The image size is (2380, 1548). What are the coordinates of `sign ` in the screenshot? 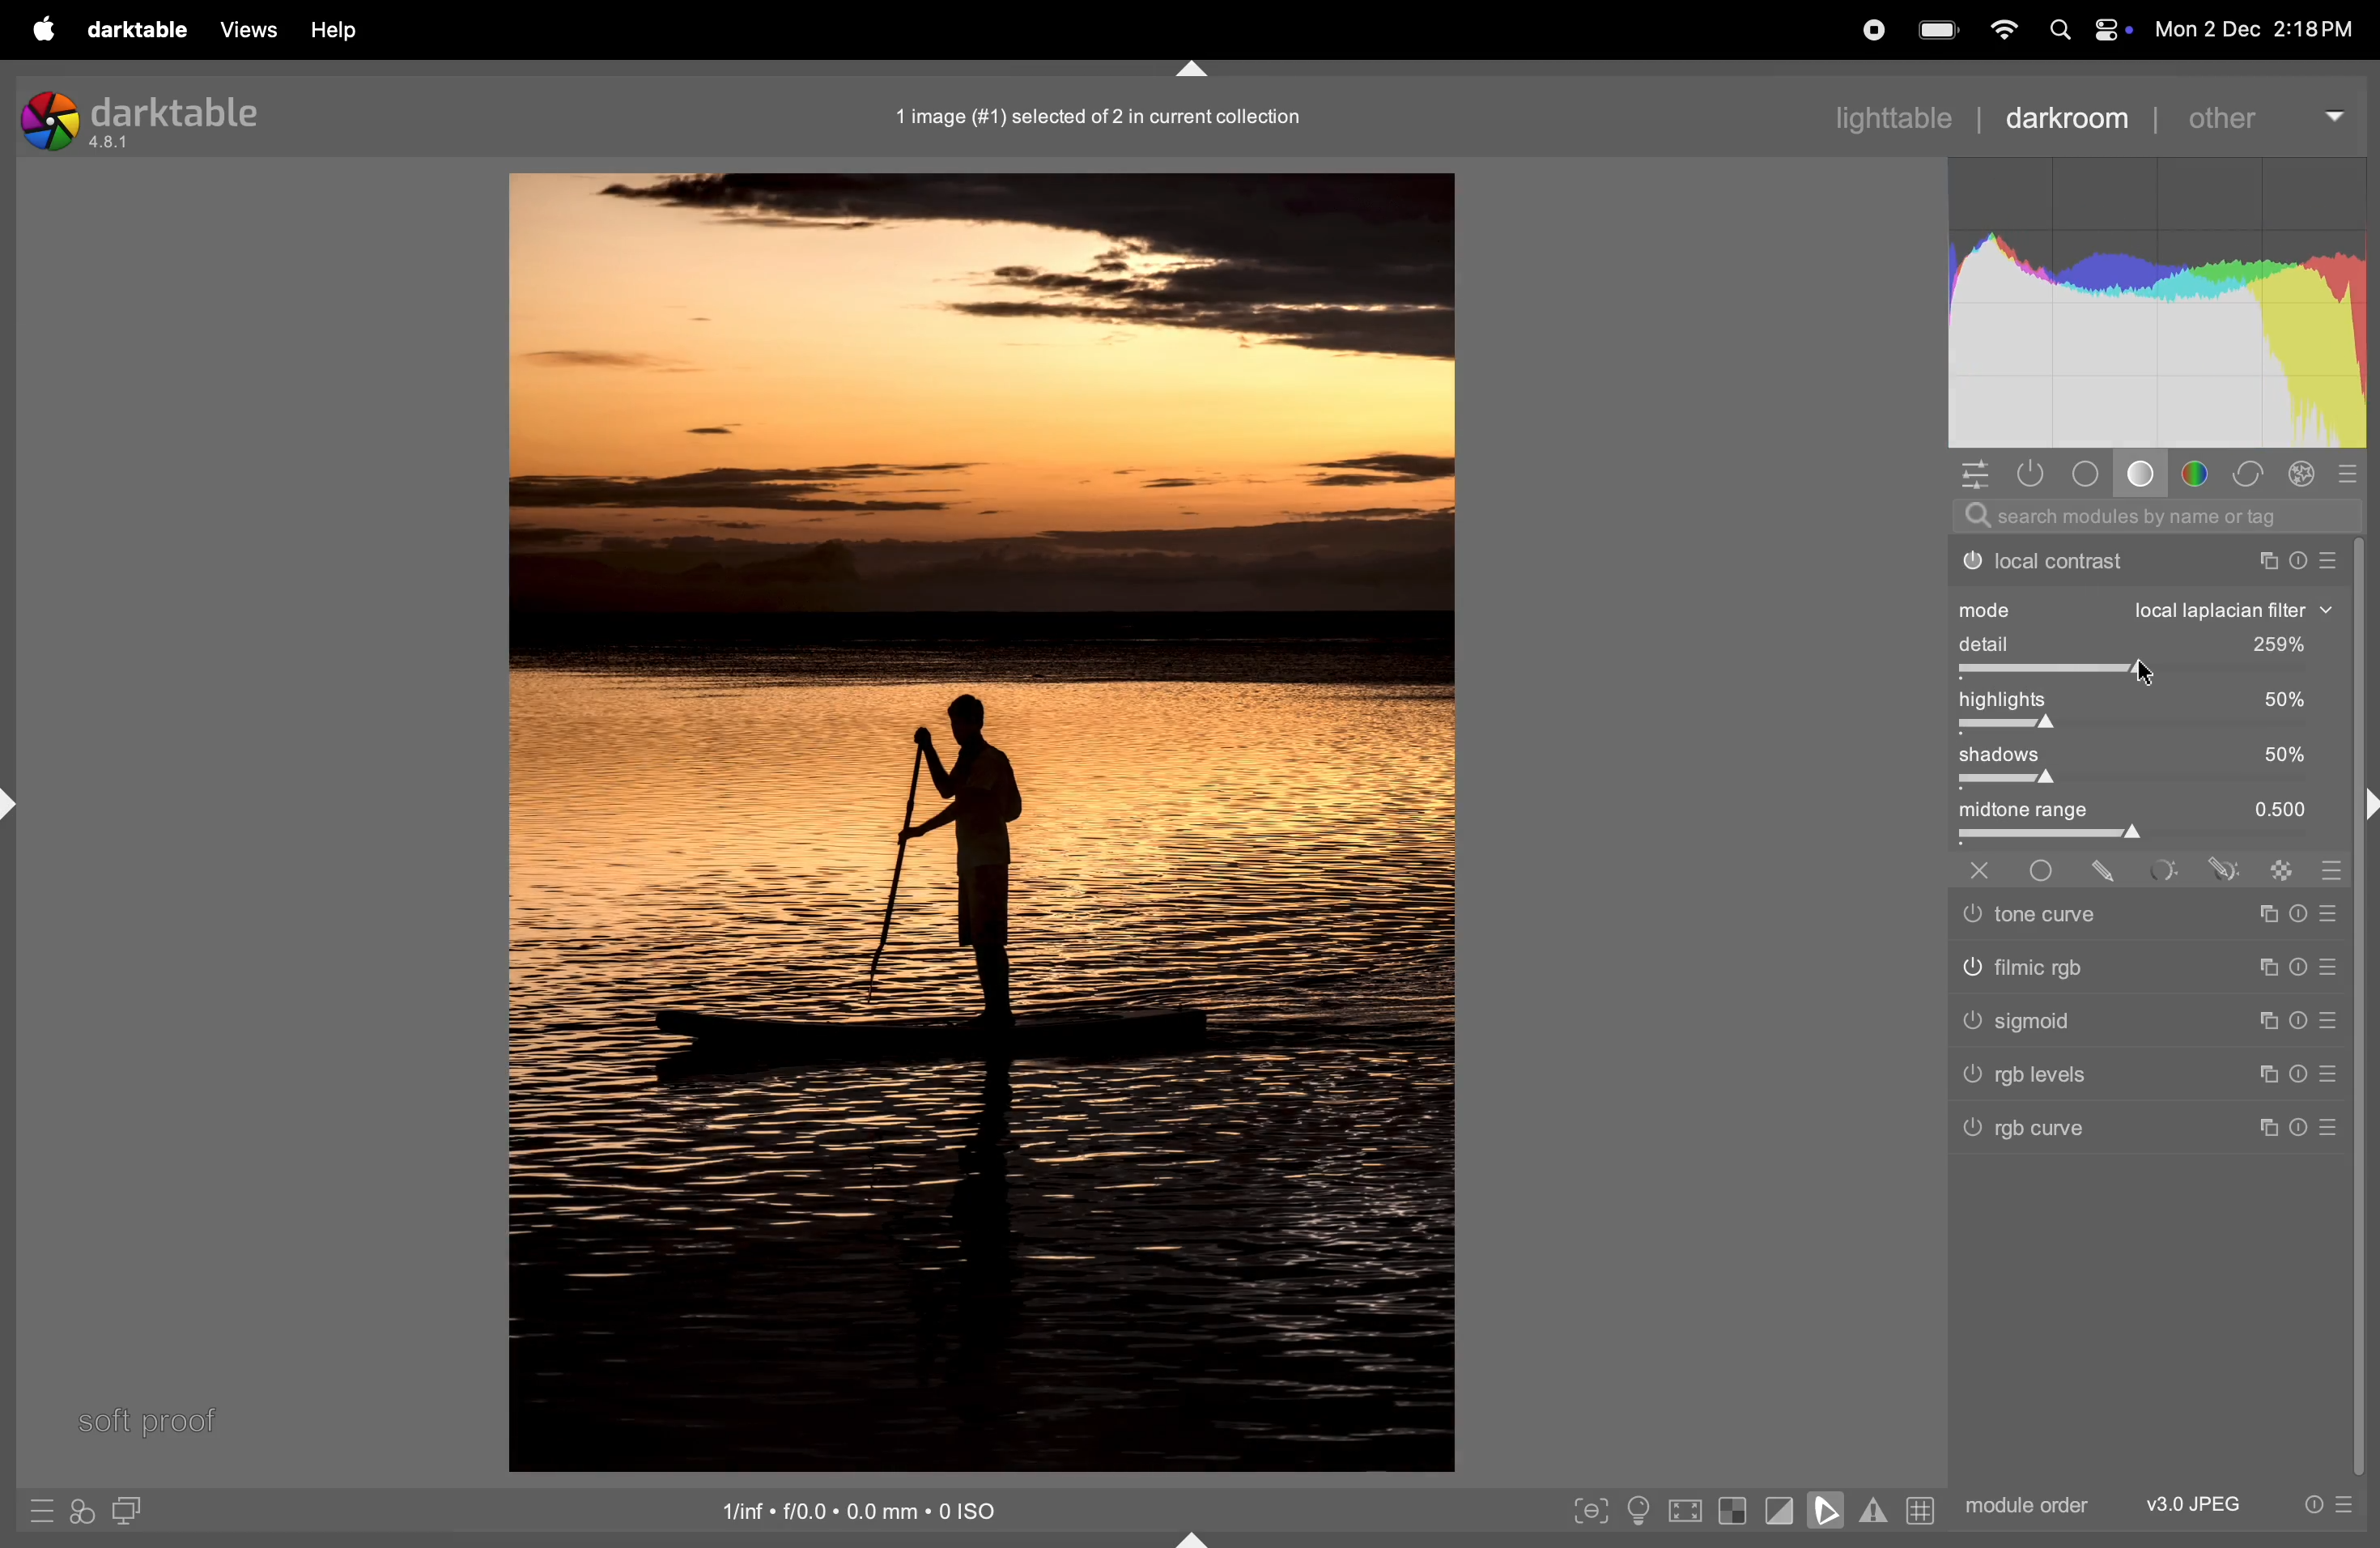 It's located at (2297, 1022).